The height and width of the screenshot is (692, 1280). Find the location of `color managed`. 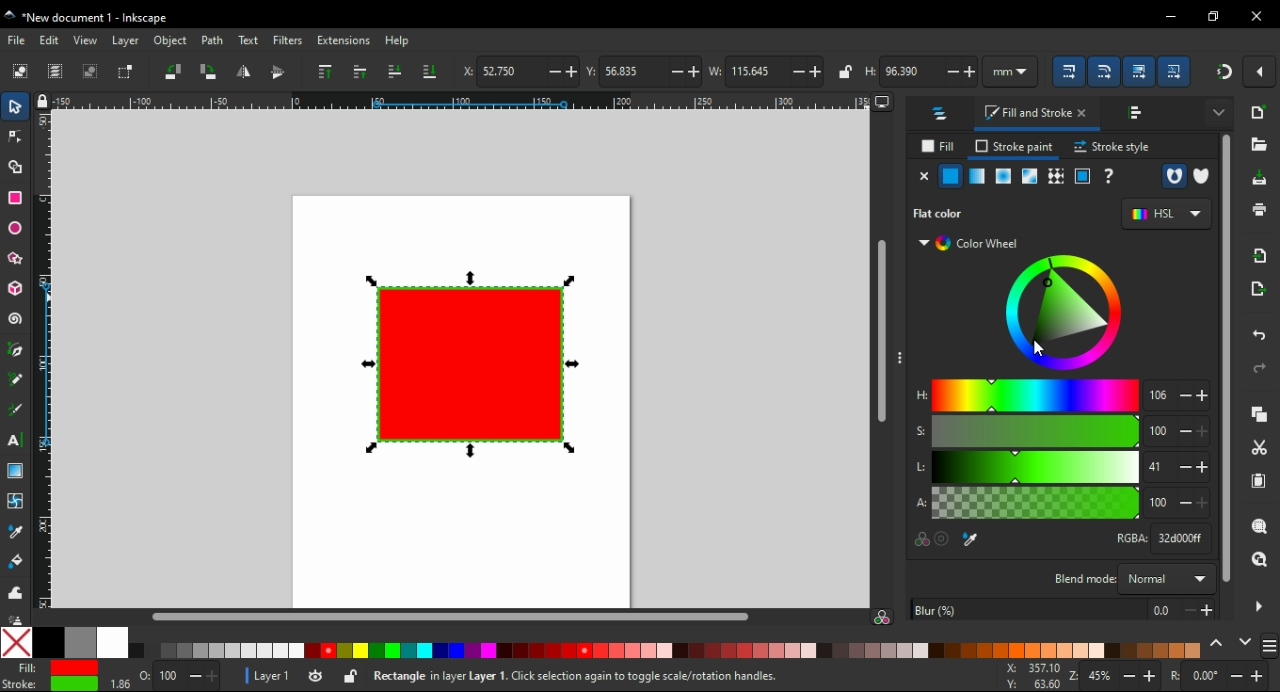

color managed is located at coordinates (920, 541).